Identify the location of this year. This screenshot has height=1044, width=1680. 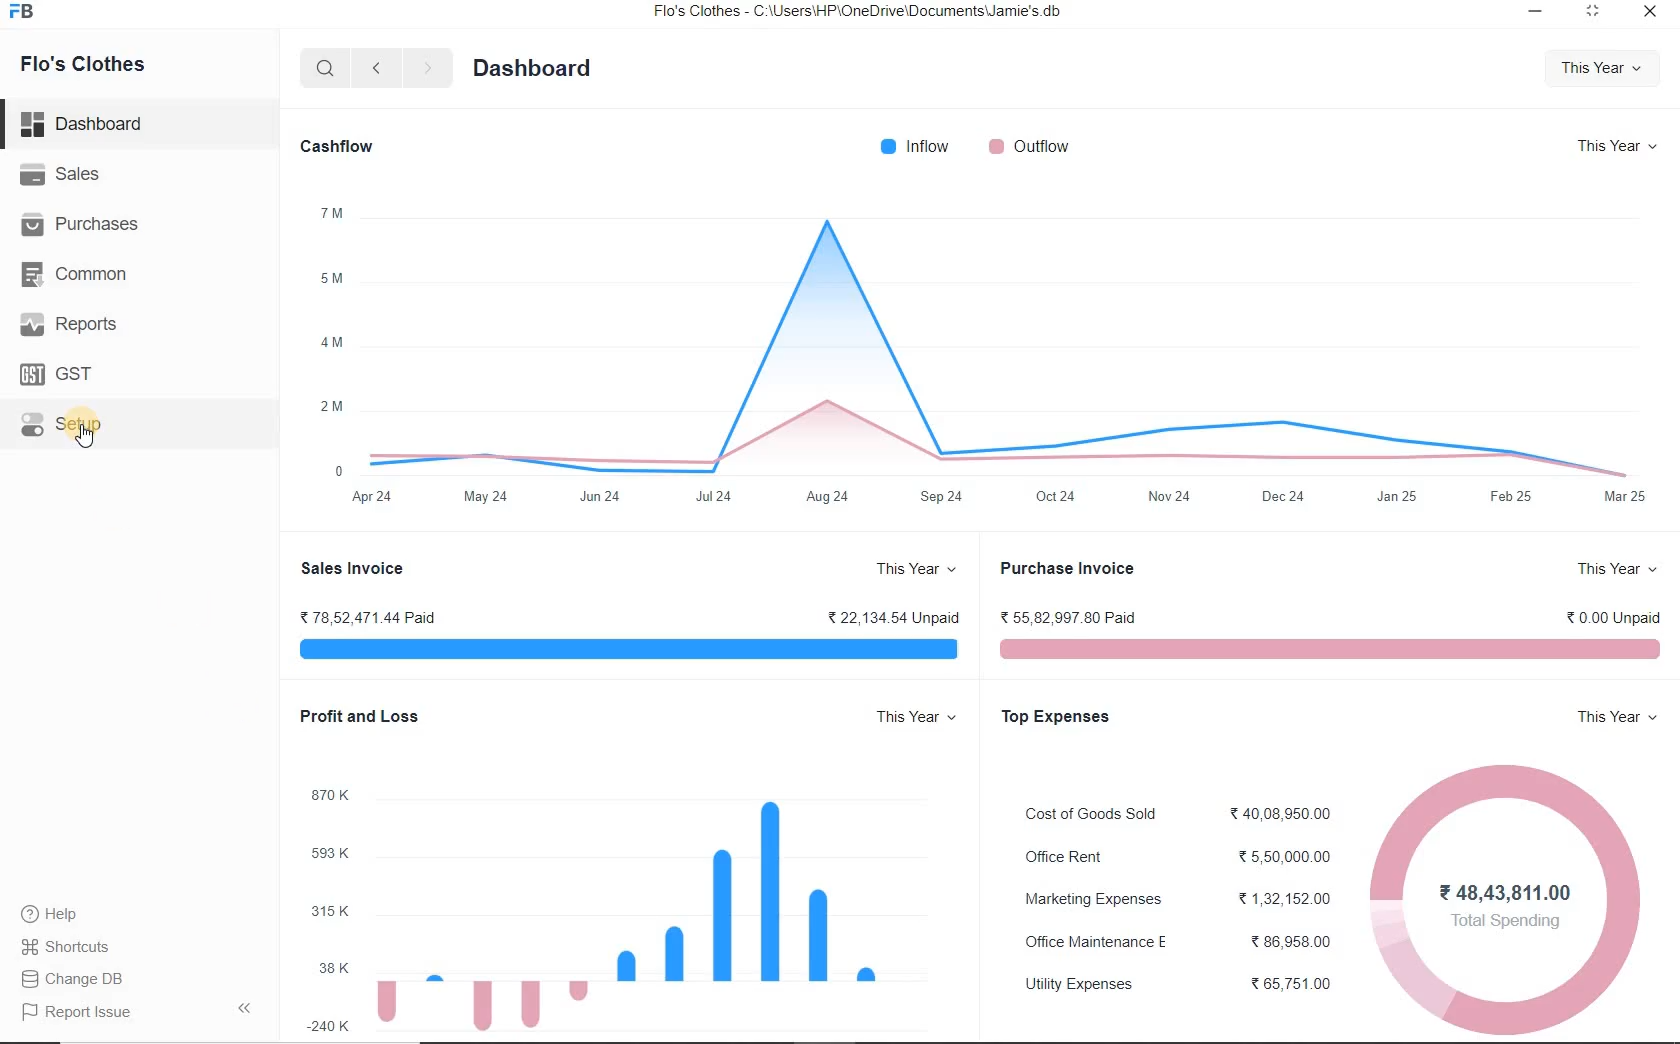
(919, 717).